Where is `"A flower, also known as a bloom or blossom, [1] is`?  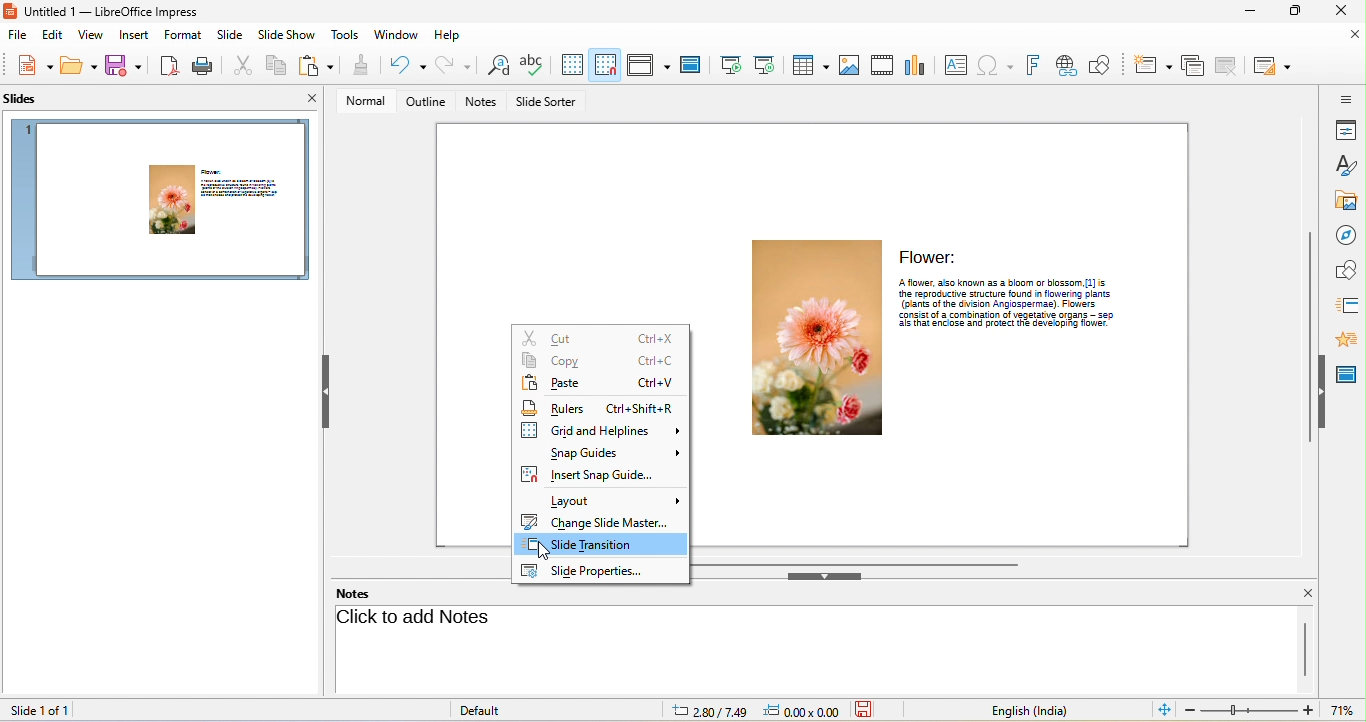
"A flower, also known as a bloom or blossom, [1] is is located at coordinates (1003, 282).